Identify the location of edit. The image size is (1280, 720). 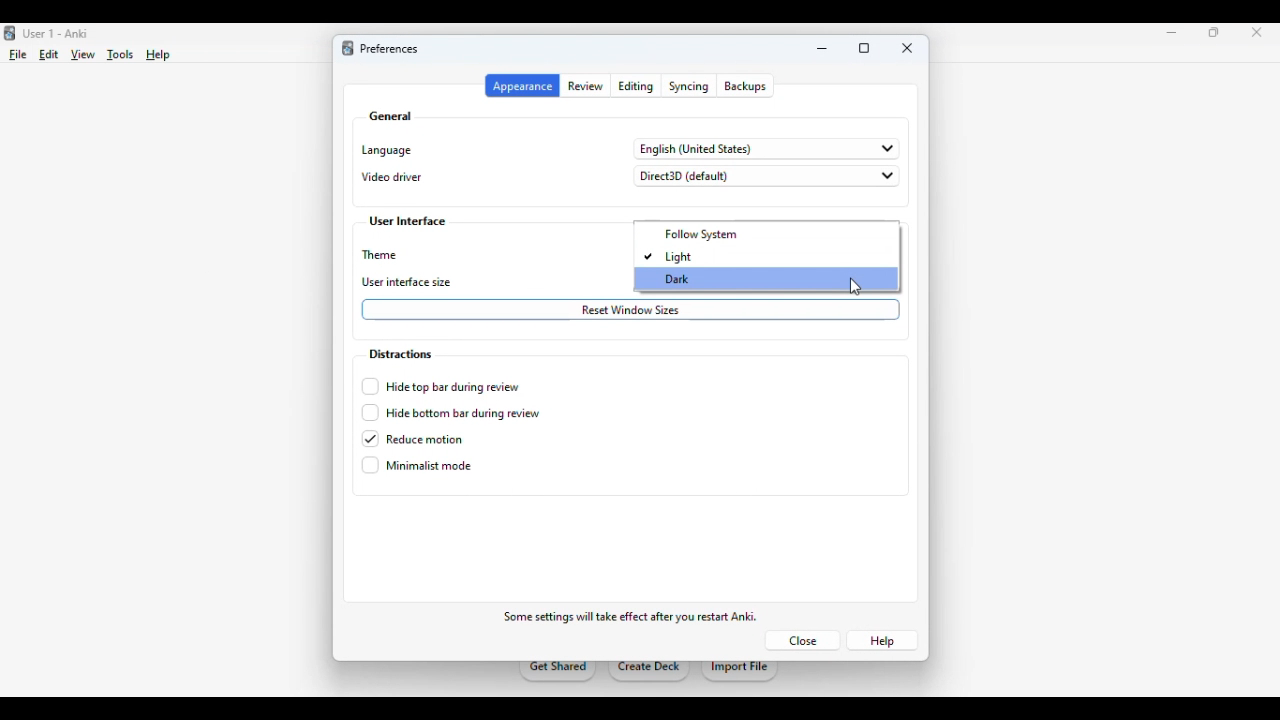
(49, 54).